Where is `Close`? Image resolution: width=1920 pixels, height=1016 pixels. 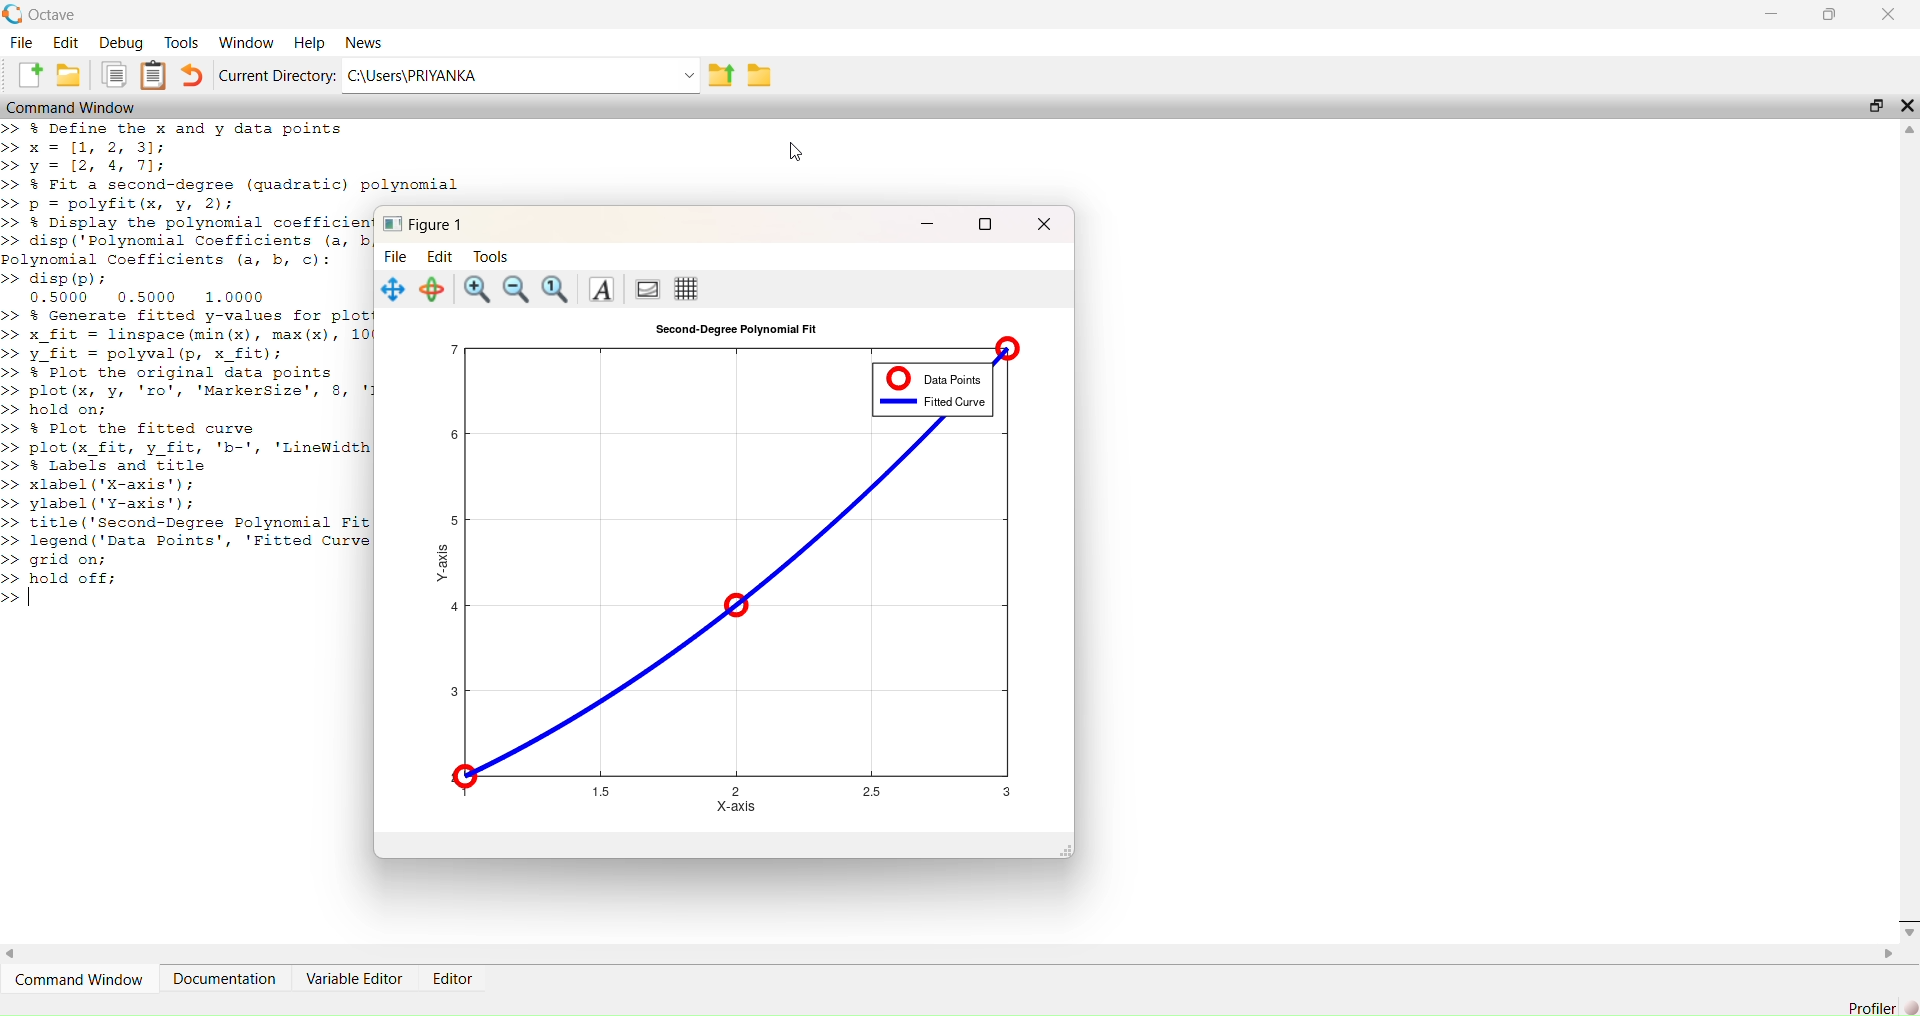
Close is located at coordinates (1908, 104).